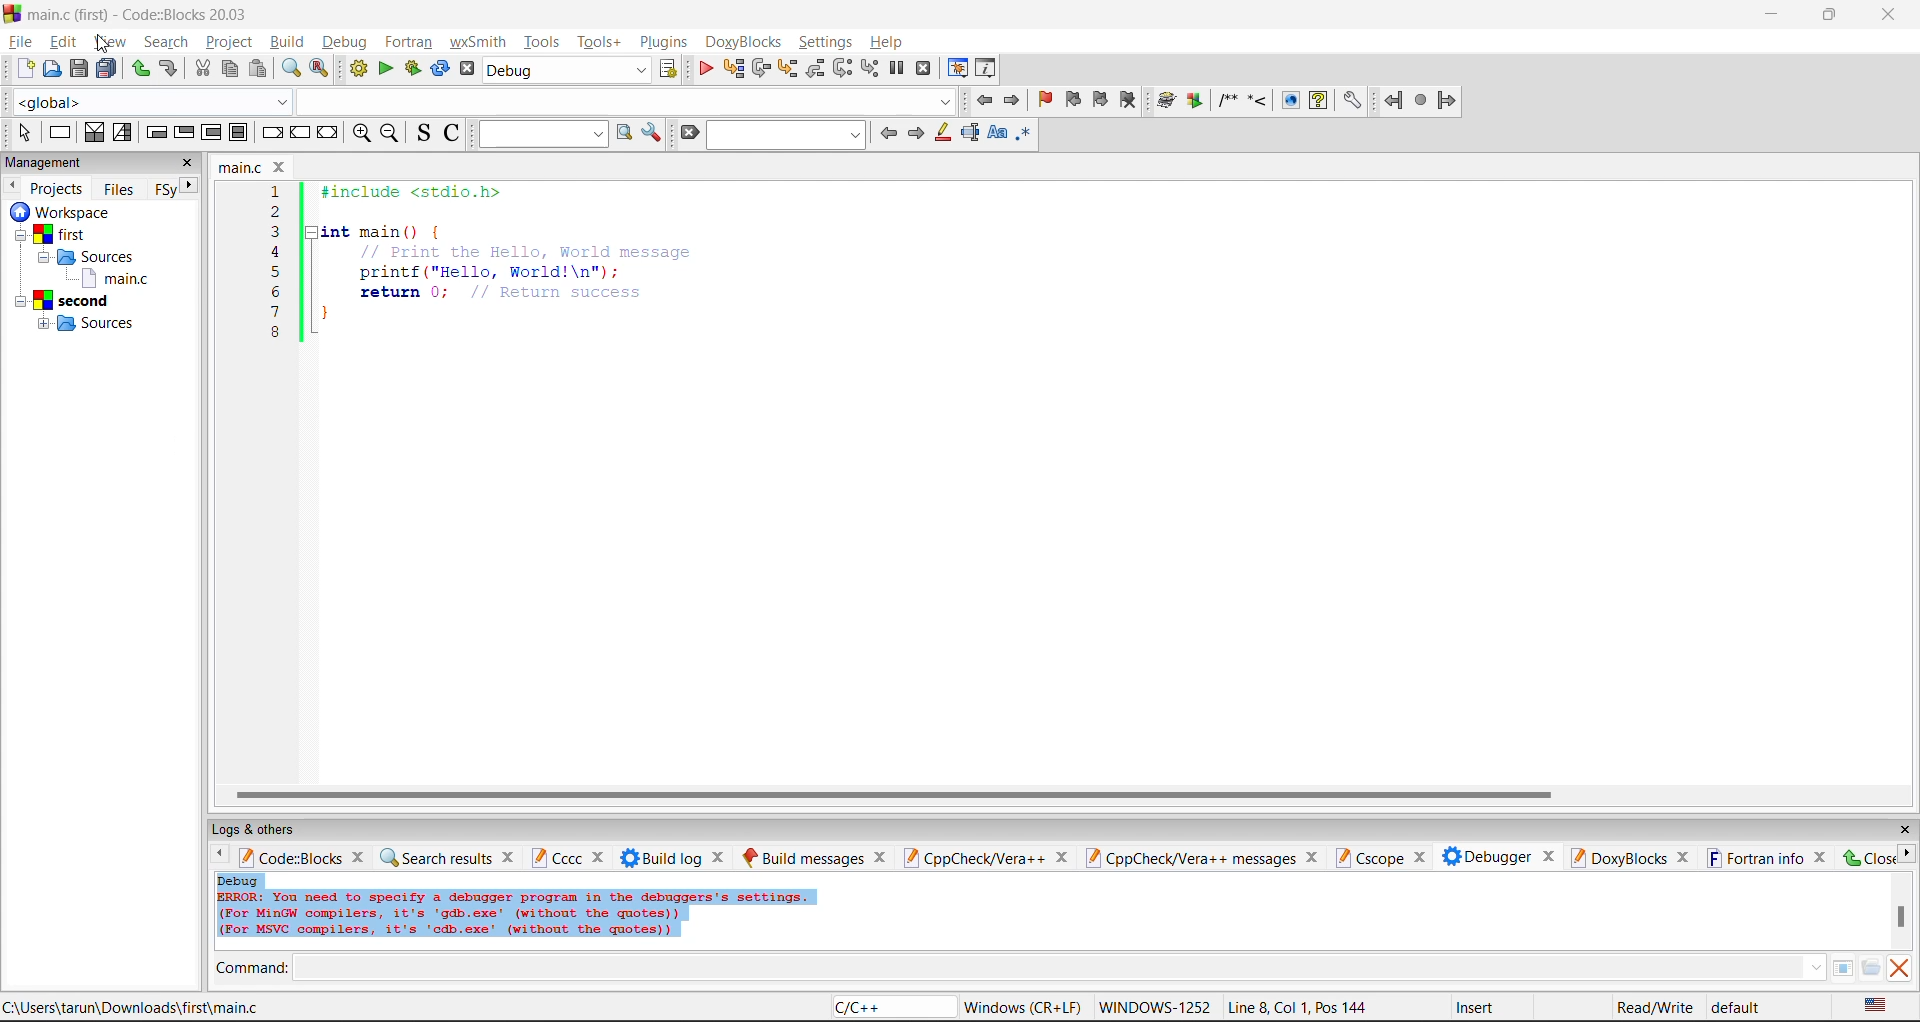  Describe the element at coordinates (300, 132) in the screenshot. I see `continue instruction` at that location.